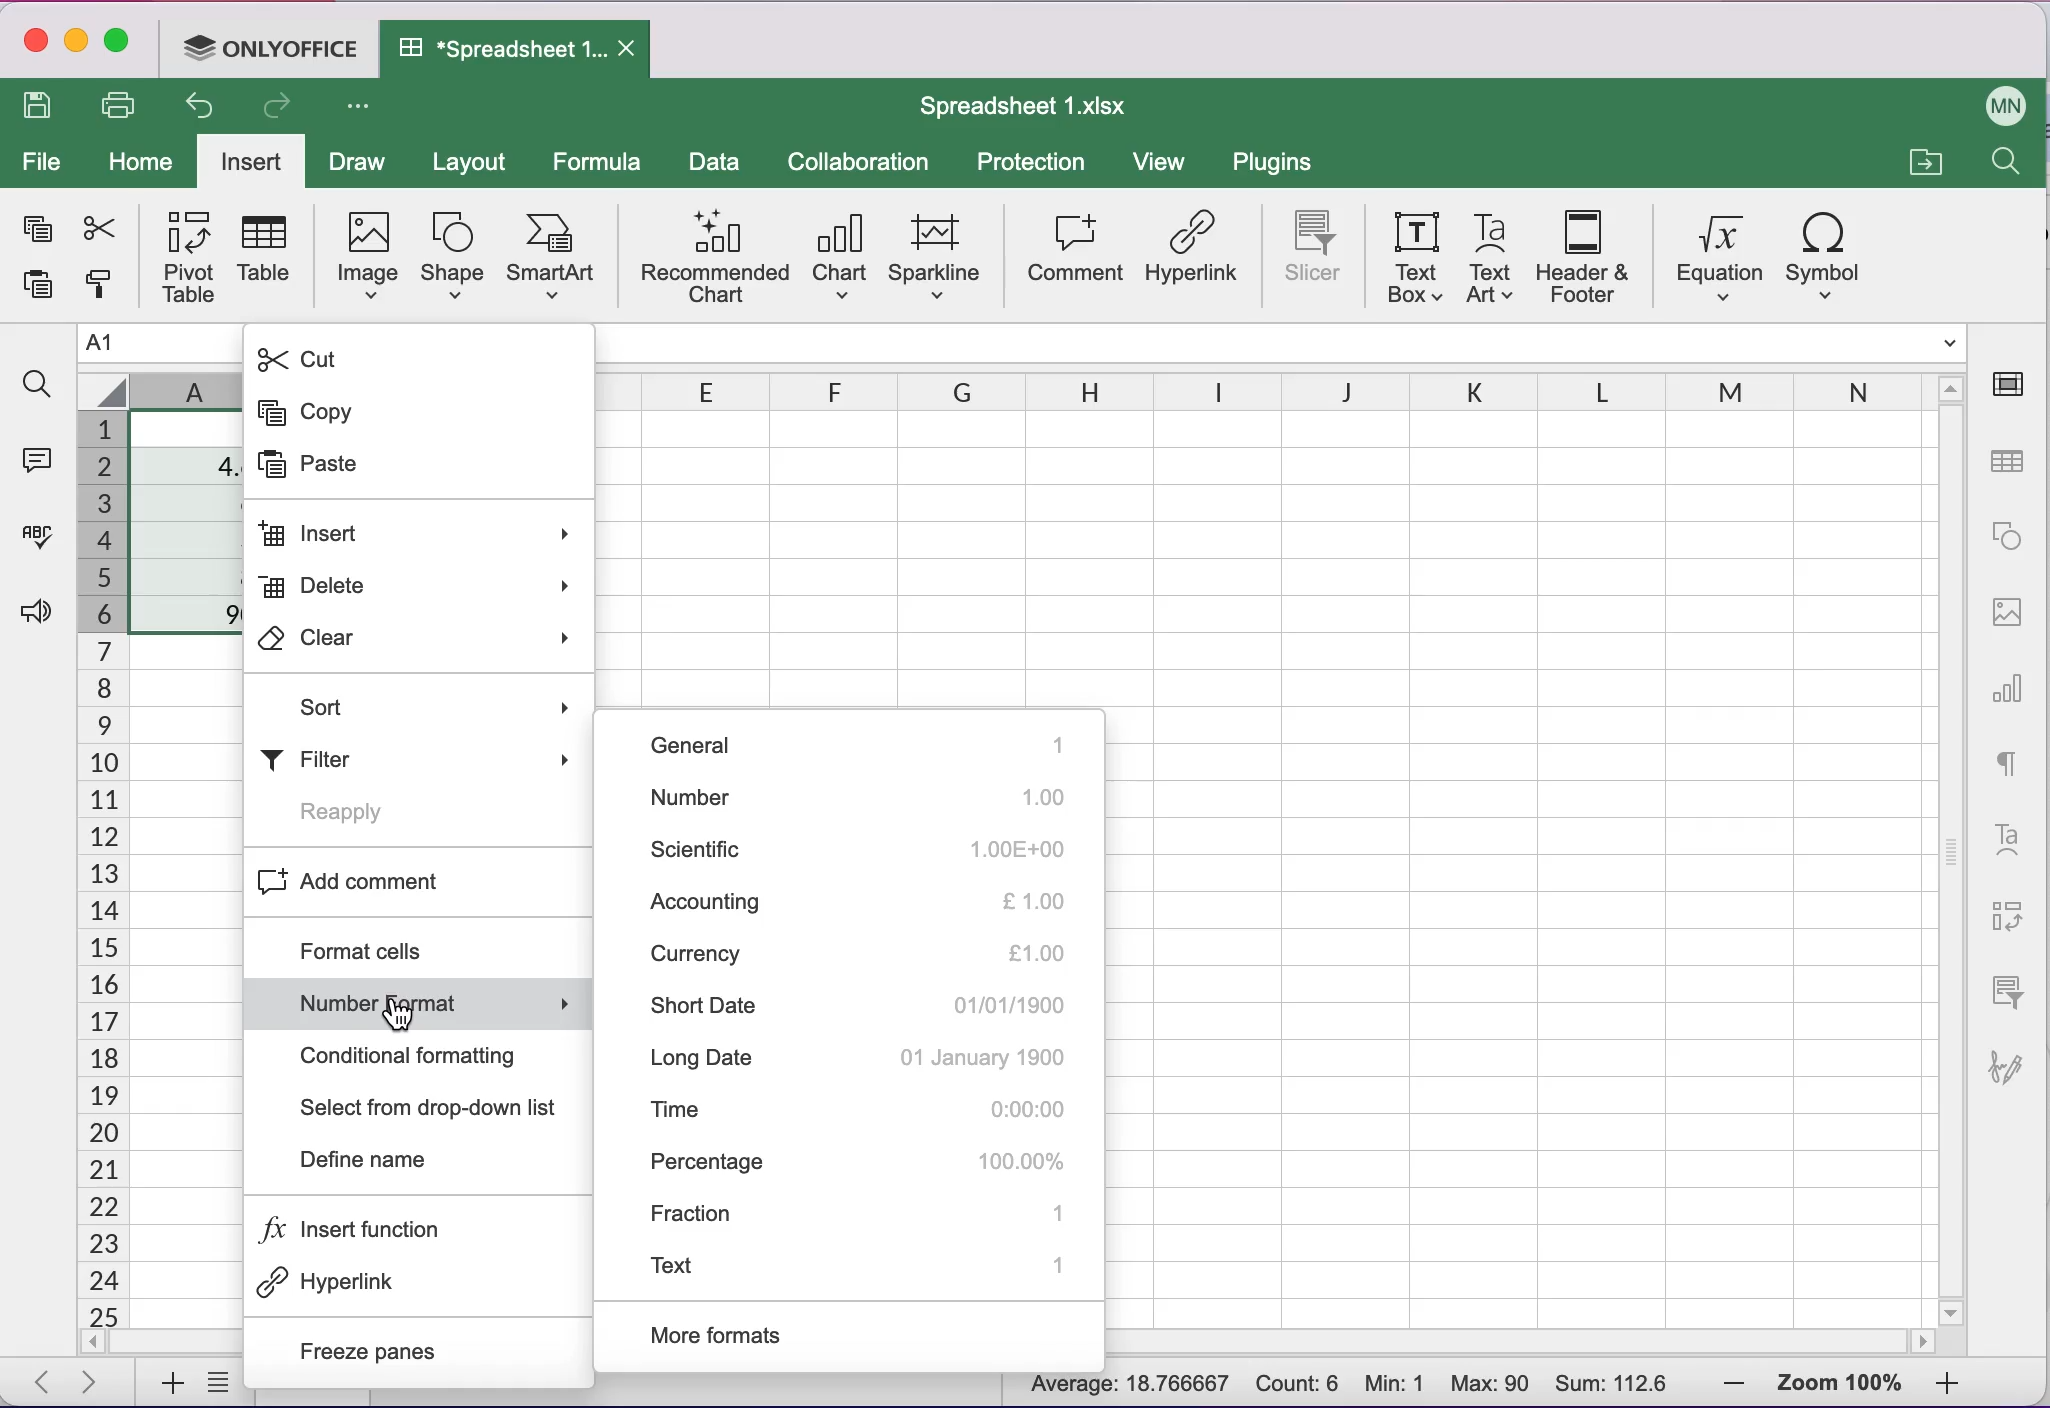 This screenshot has width=2050, height=1408. What do you see at coordinates (359, 105) in the screenshot?
I see `Customize access tool bar` at bounding box center [359, 105].